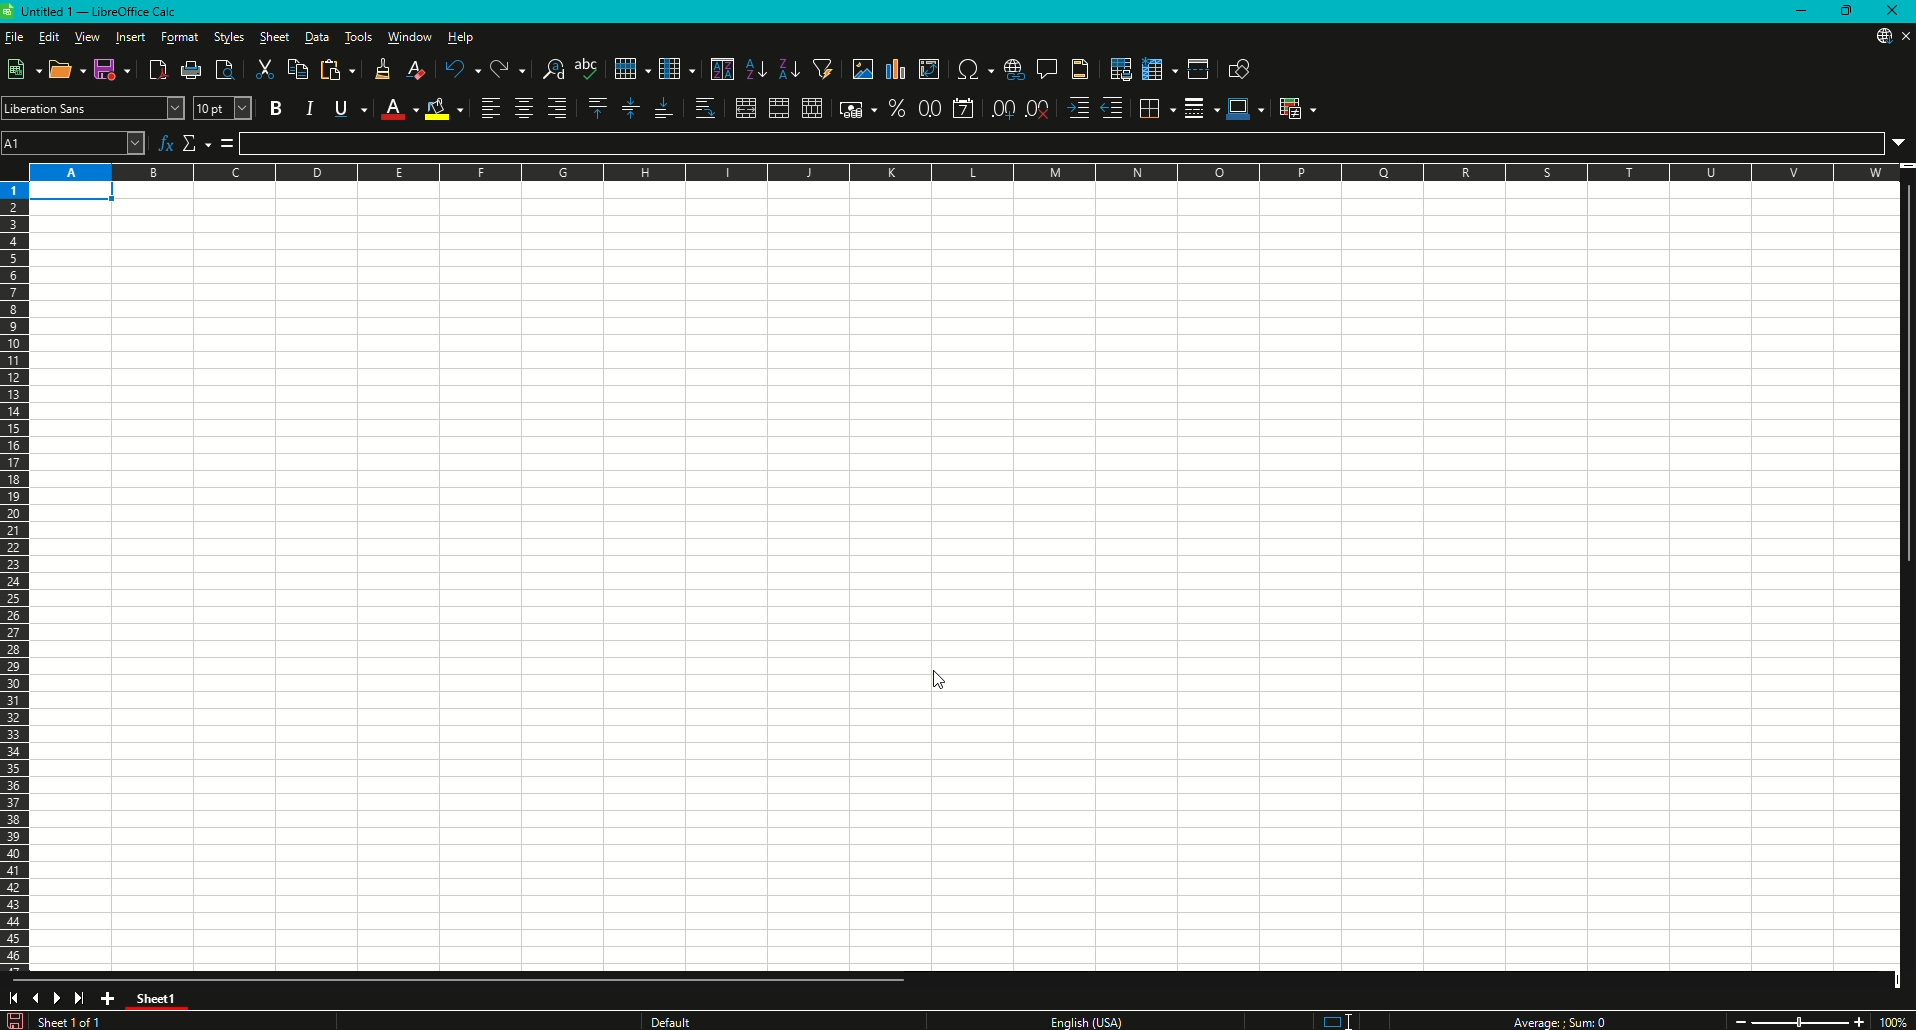  I want to click on Data, so click(316, 36).